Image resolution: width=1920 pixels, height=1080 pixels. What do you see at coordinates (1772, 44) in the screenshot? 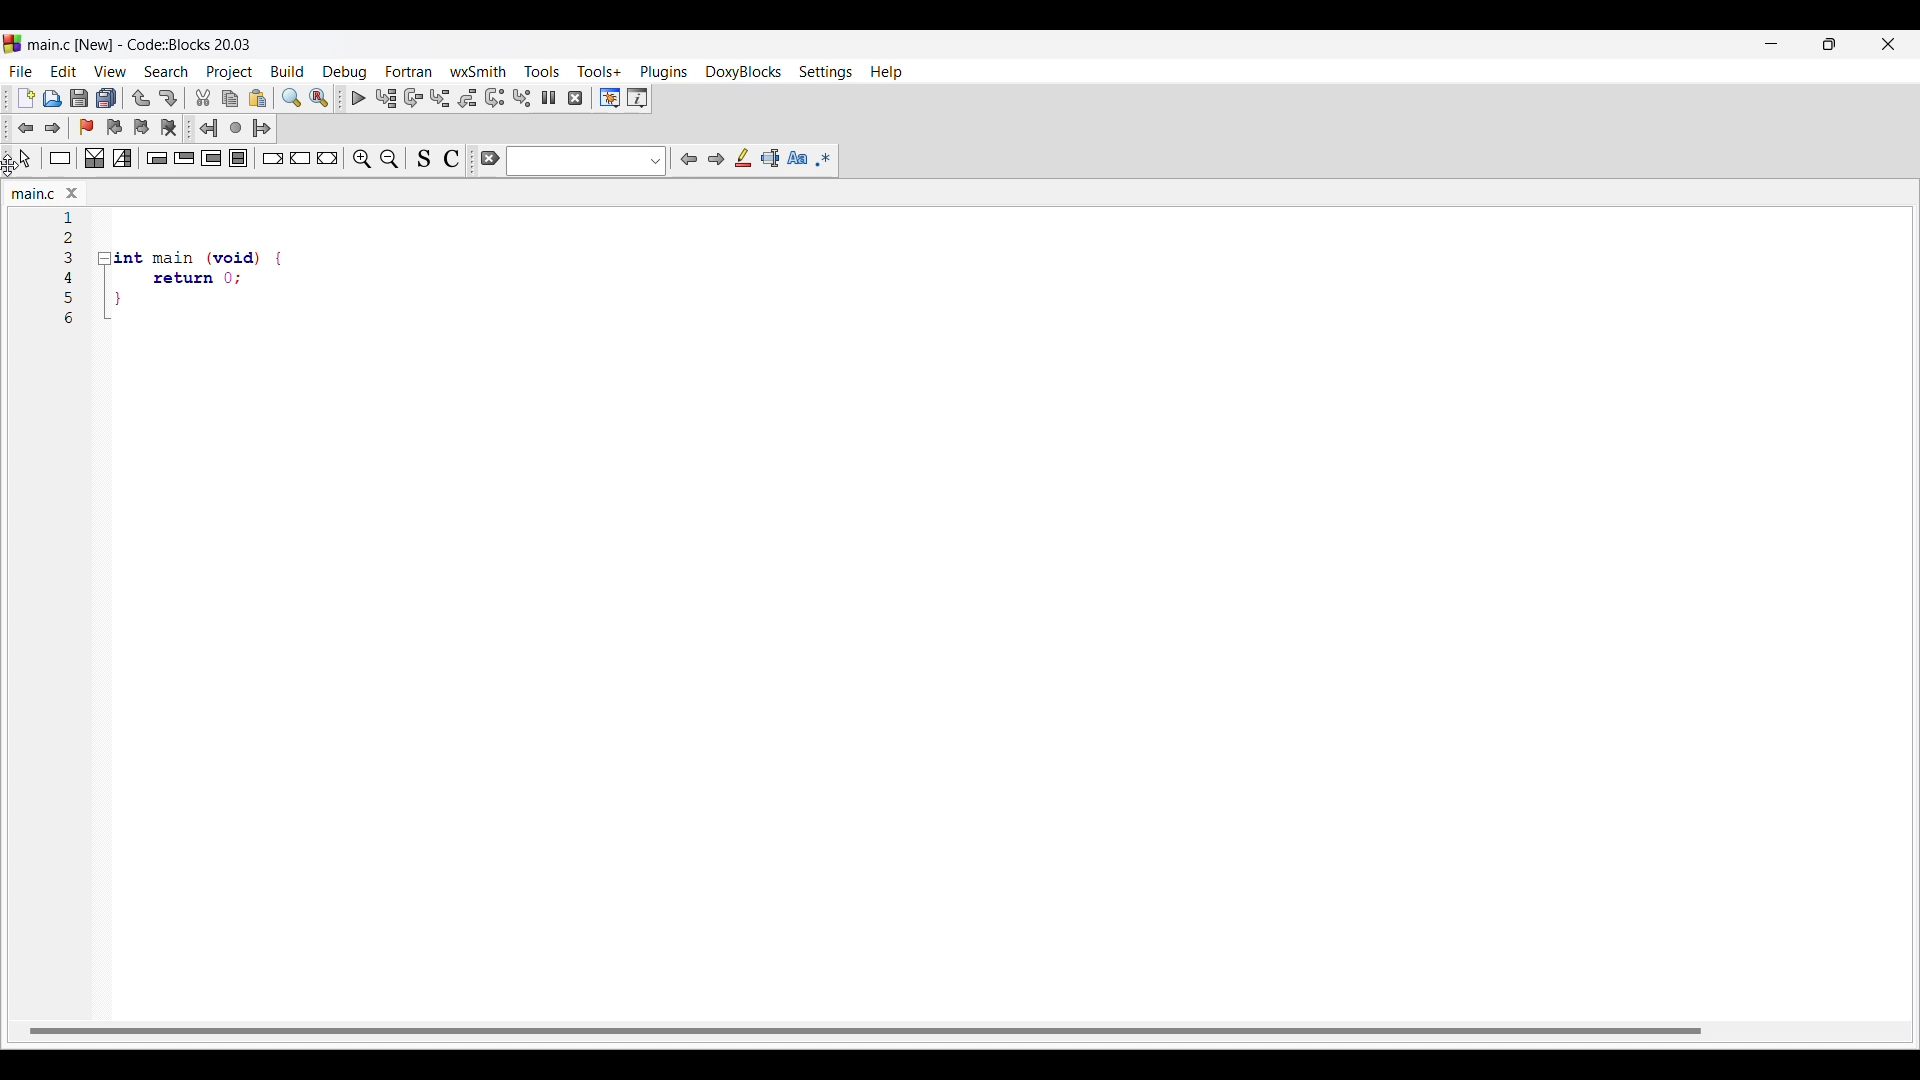
I see `Minimize` at bounding box center [1772, 44].